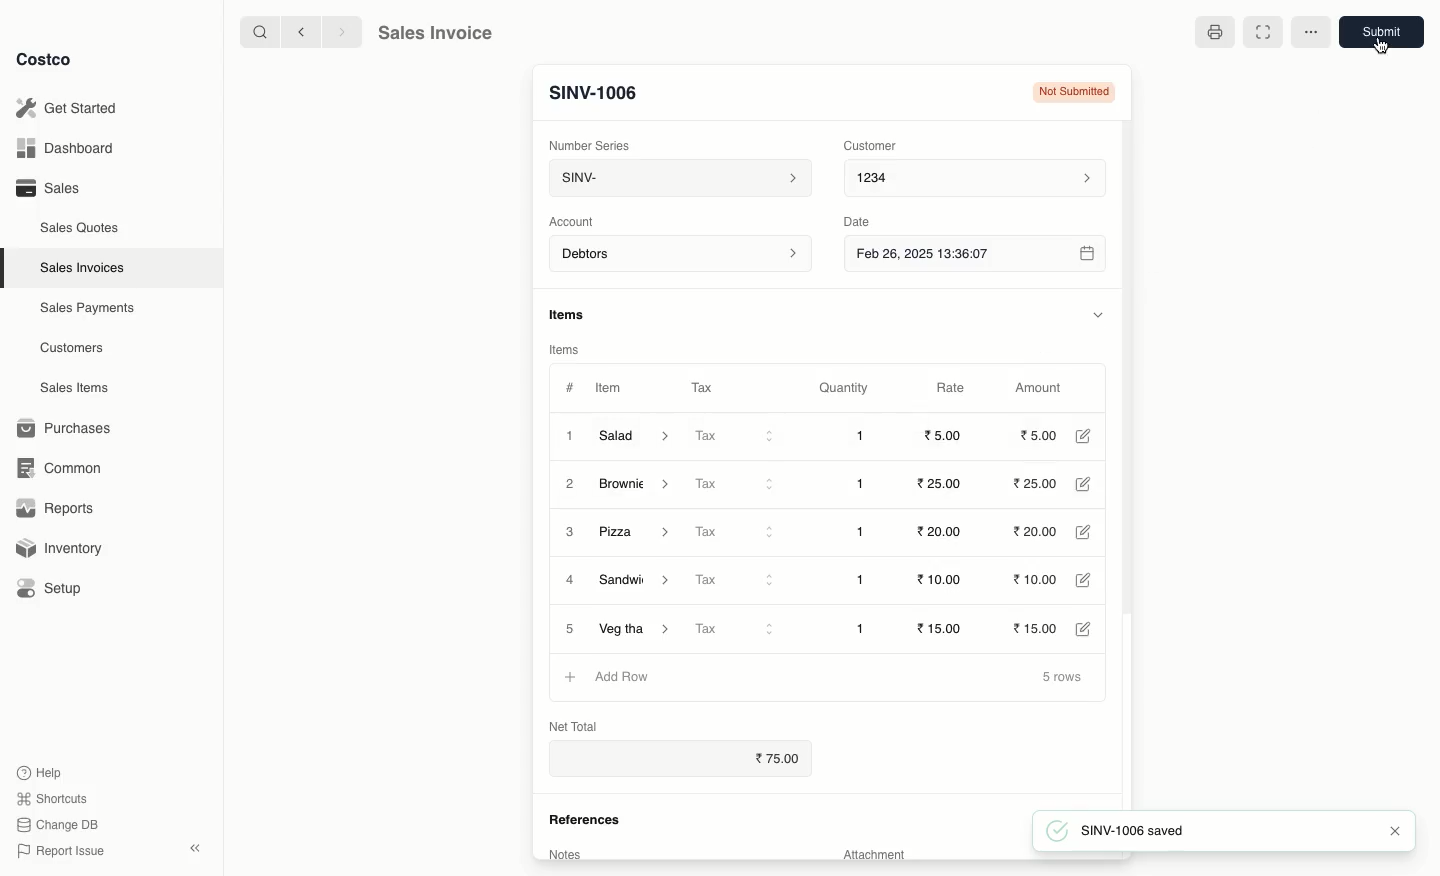 The height and width of the screenshot is (876, 1440). I want to click on SINV-1006 saved, so click(1138, 832).